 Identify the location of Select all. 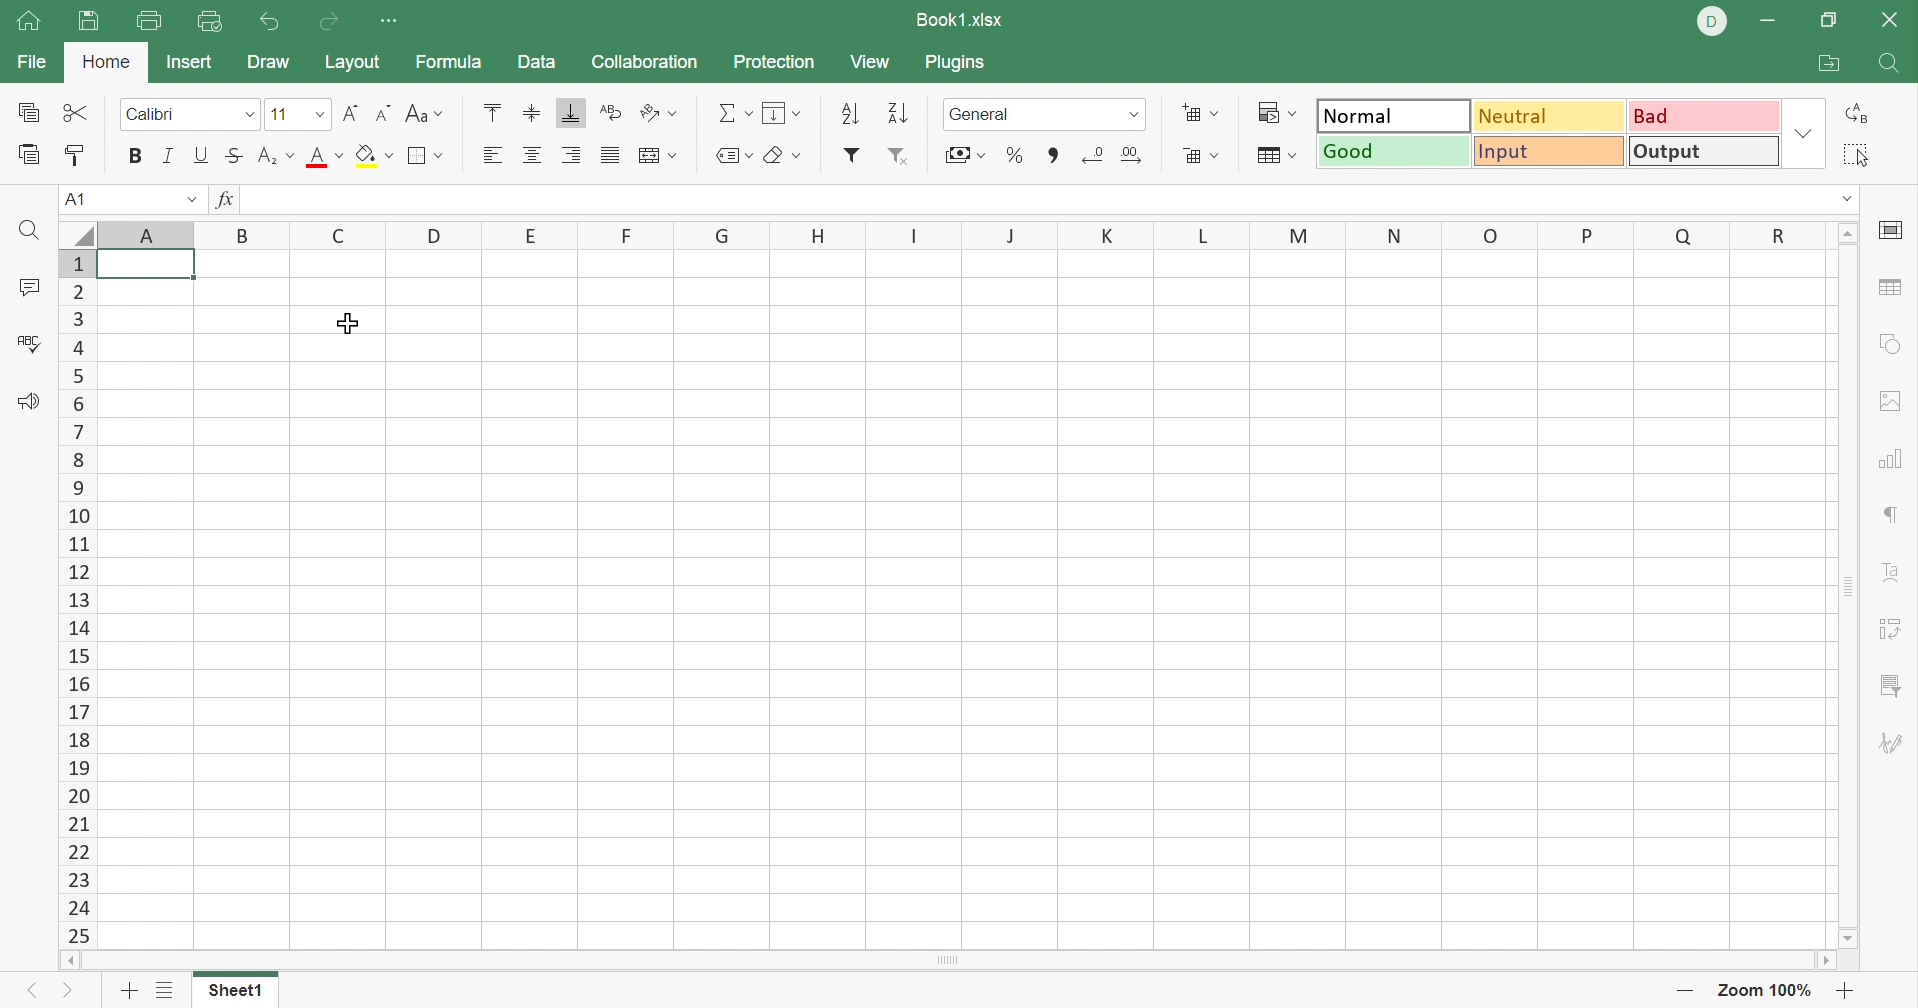
(1856, 153).